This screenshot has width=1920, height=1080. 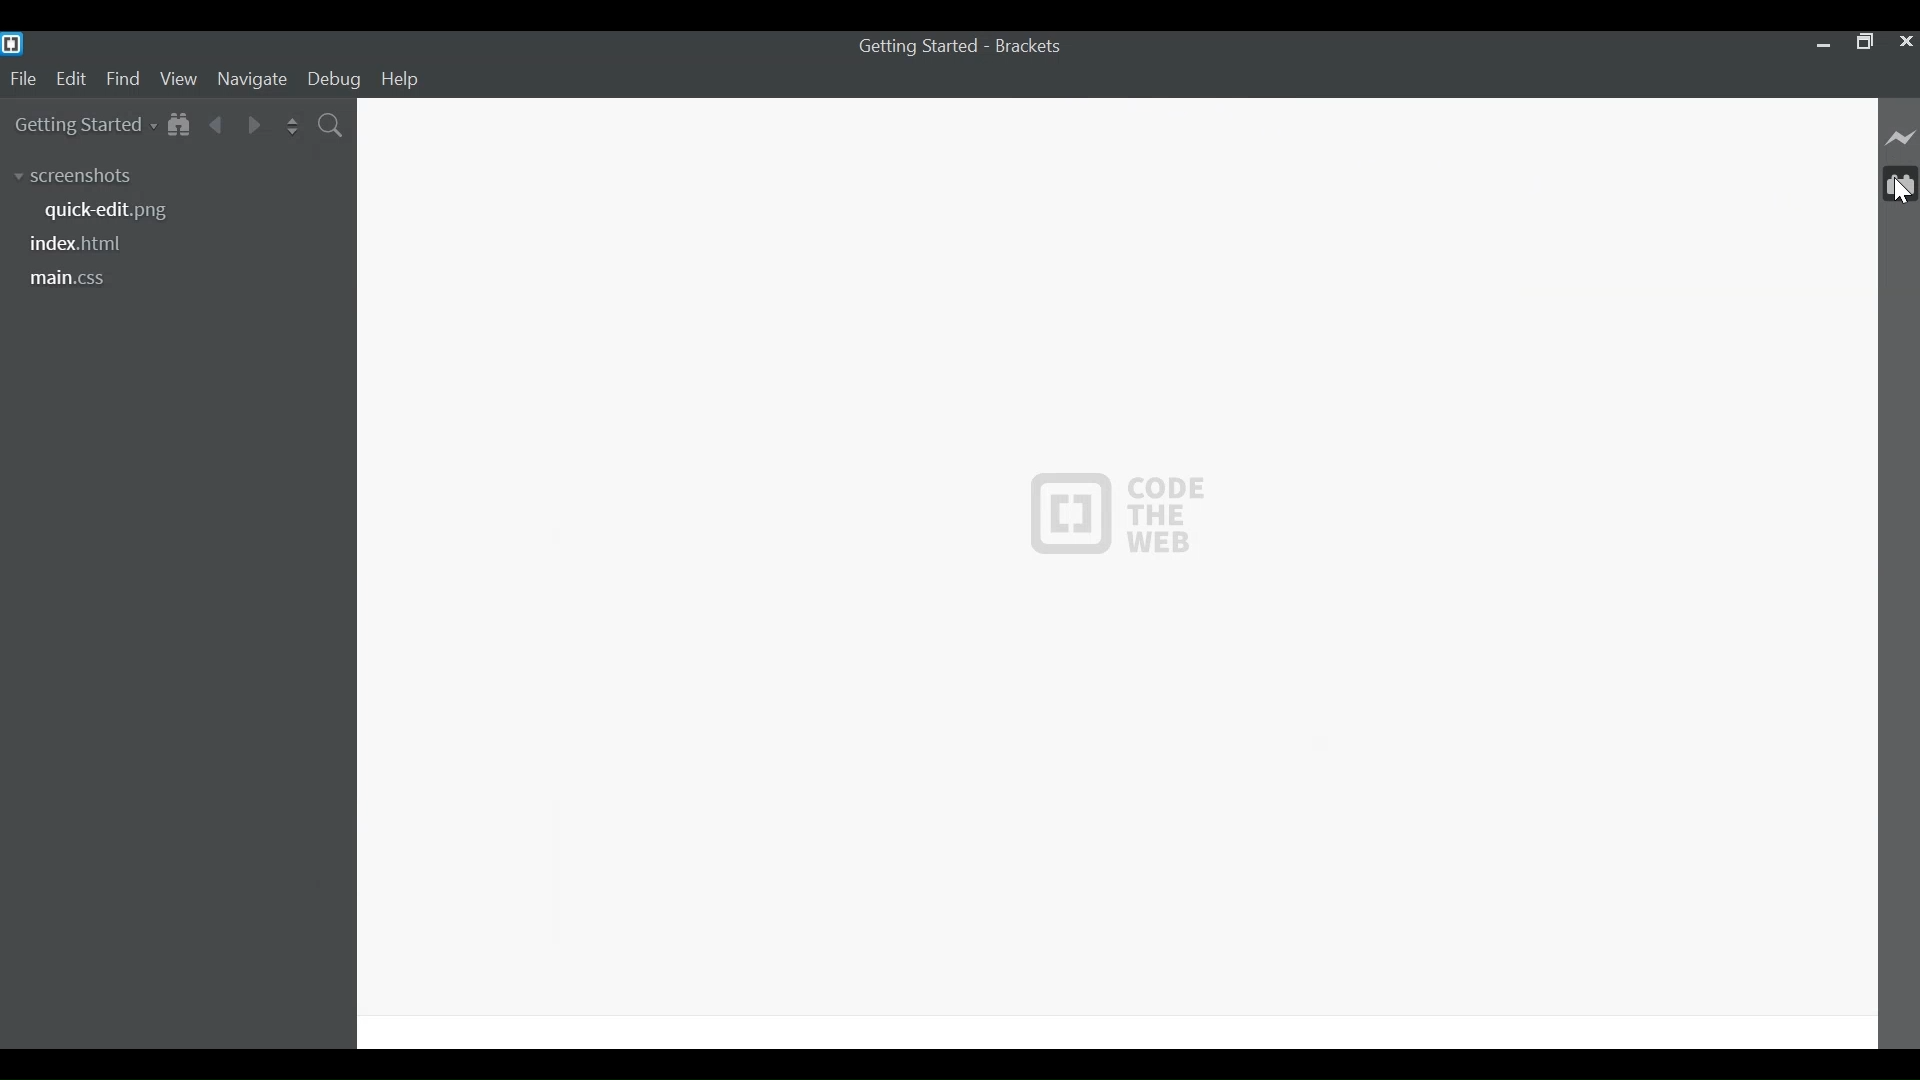 I want to click on Find in Files, so click(x=329, y=125).